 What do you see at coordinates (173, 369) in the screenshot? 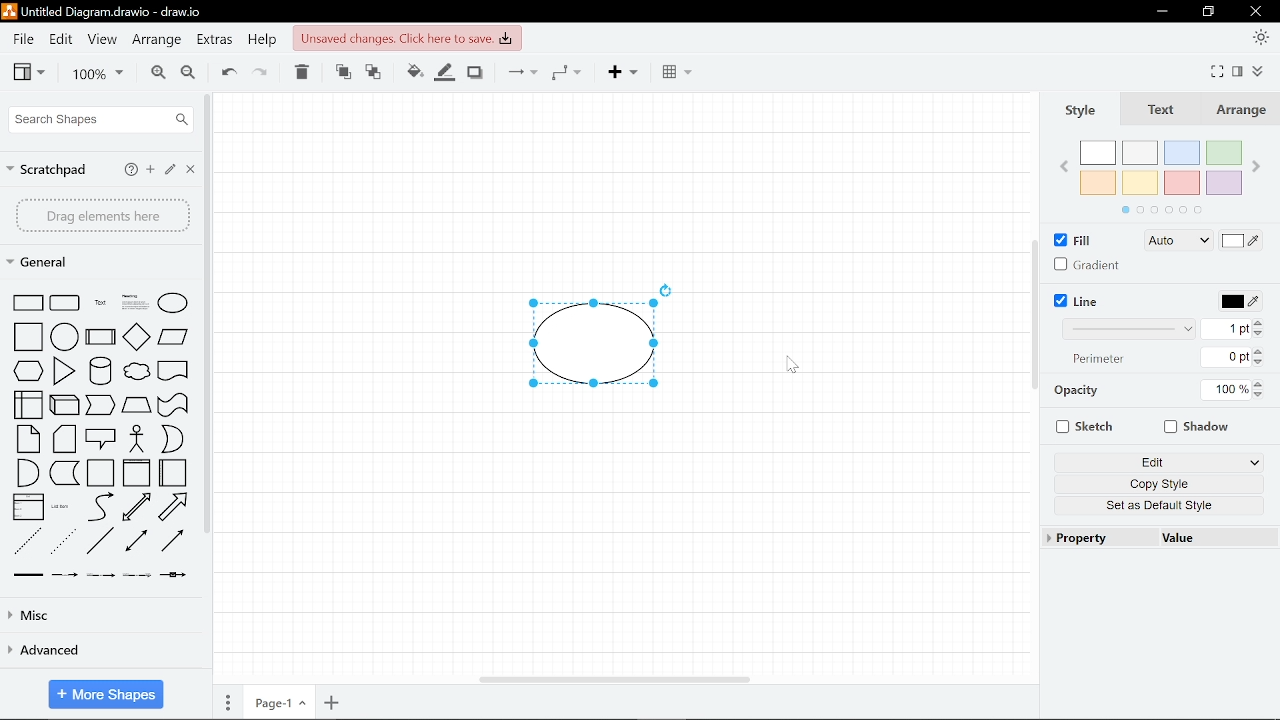
I see `document` at bounding box center [173, 369].